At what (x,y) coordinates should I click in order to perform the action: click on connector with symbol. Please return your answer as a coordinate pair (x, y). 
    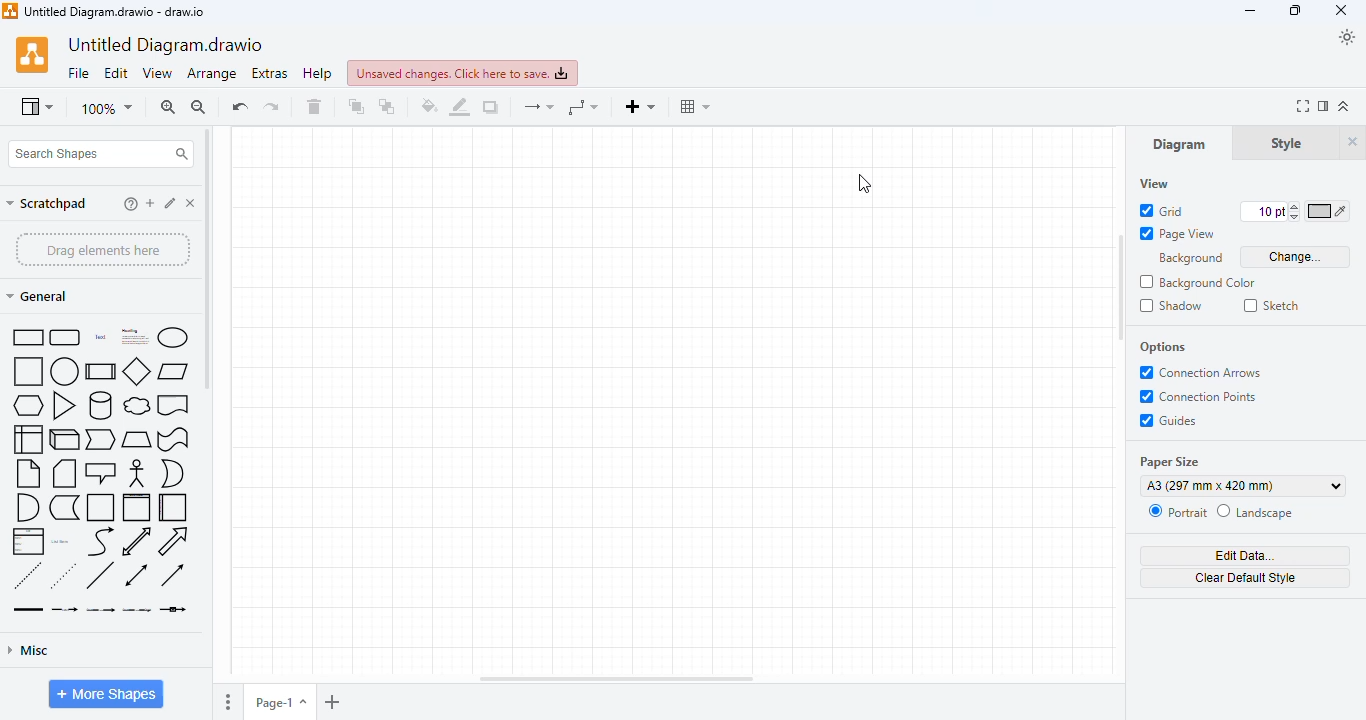
    Looking at the image, I should click on (173, 609).